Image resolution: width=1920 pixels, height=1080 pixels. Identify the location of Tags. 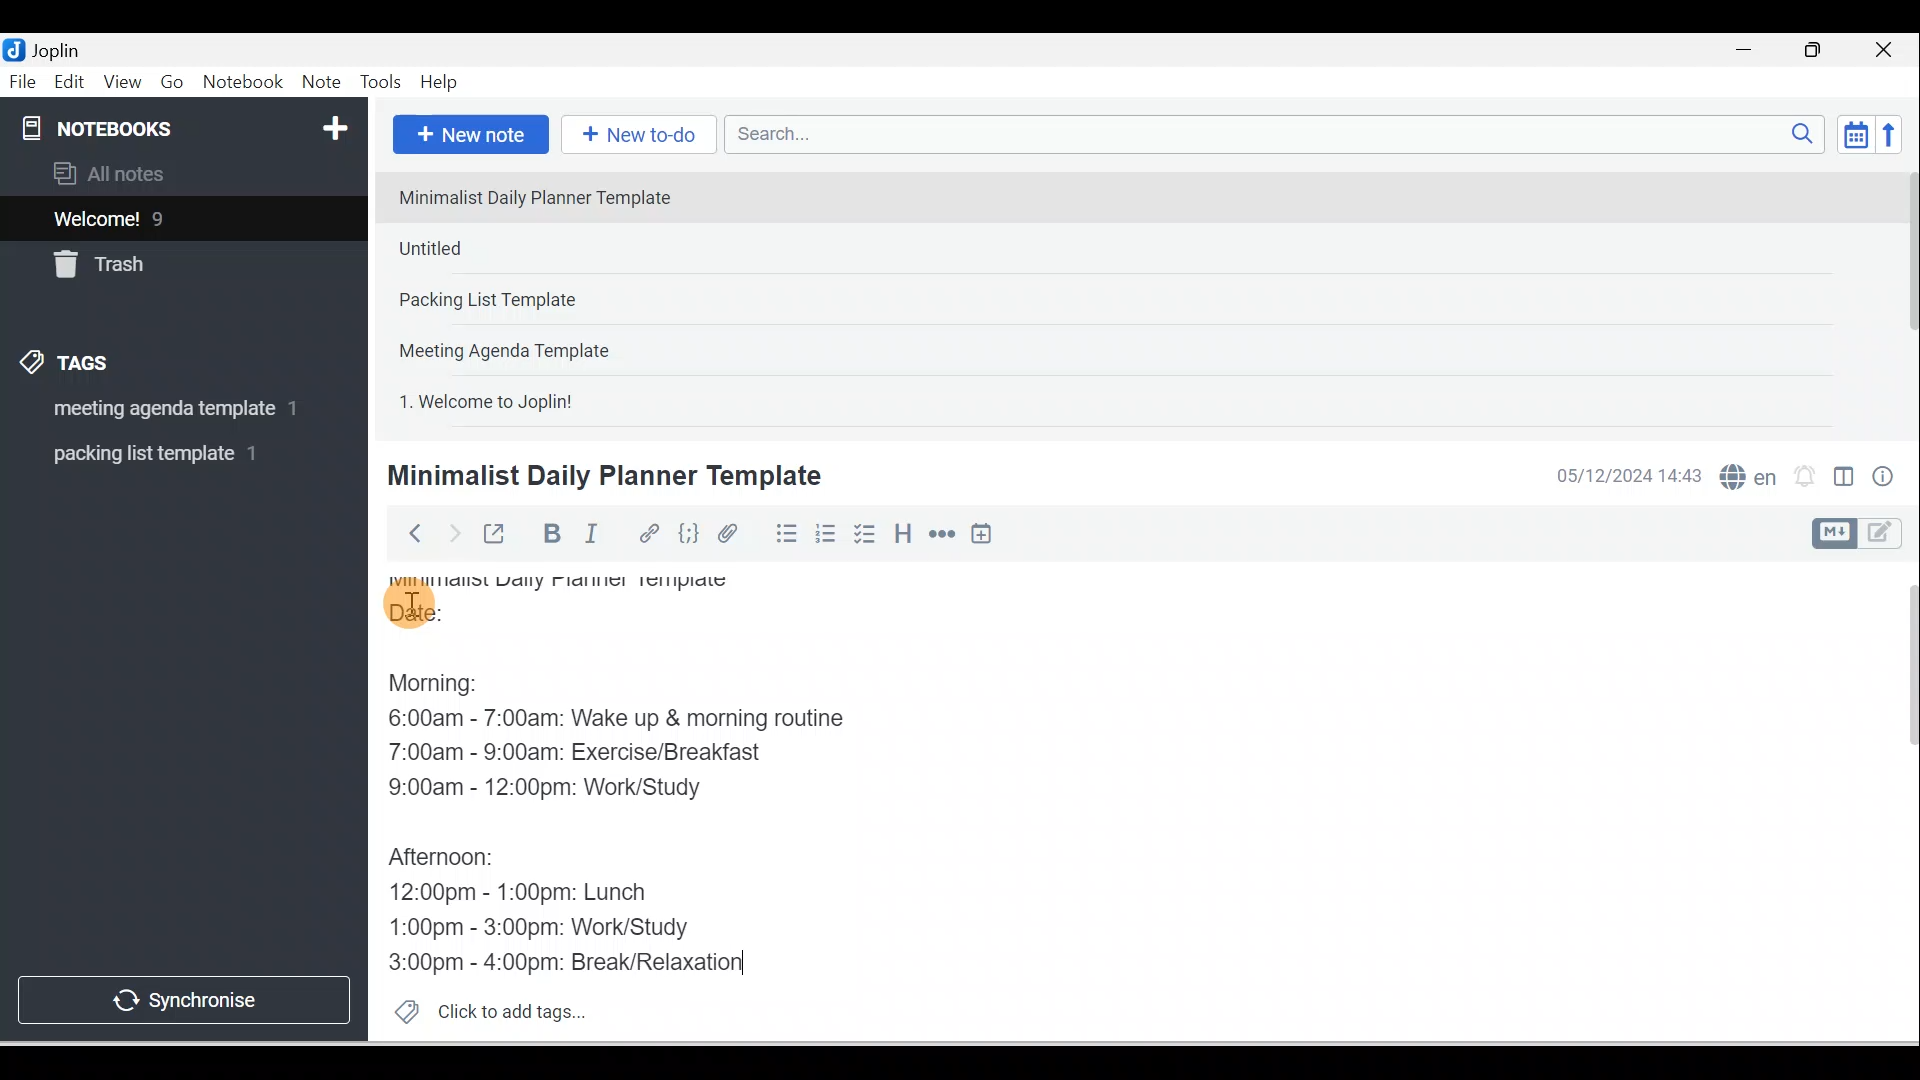
(71, 366).